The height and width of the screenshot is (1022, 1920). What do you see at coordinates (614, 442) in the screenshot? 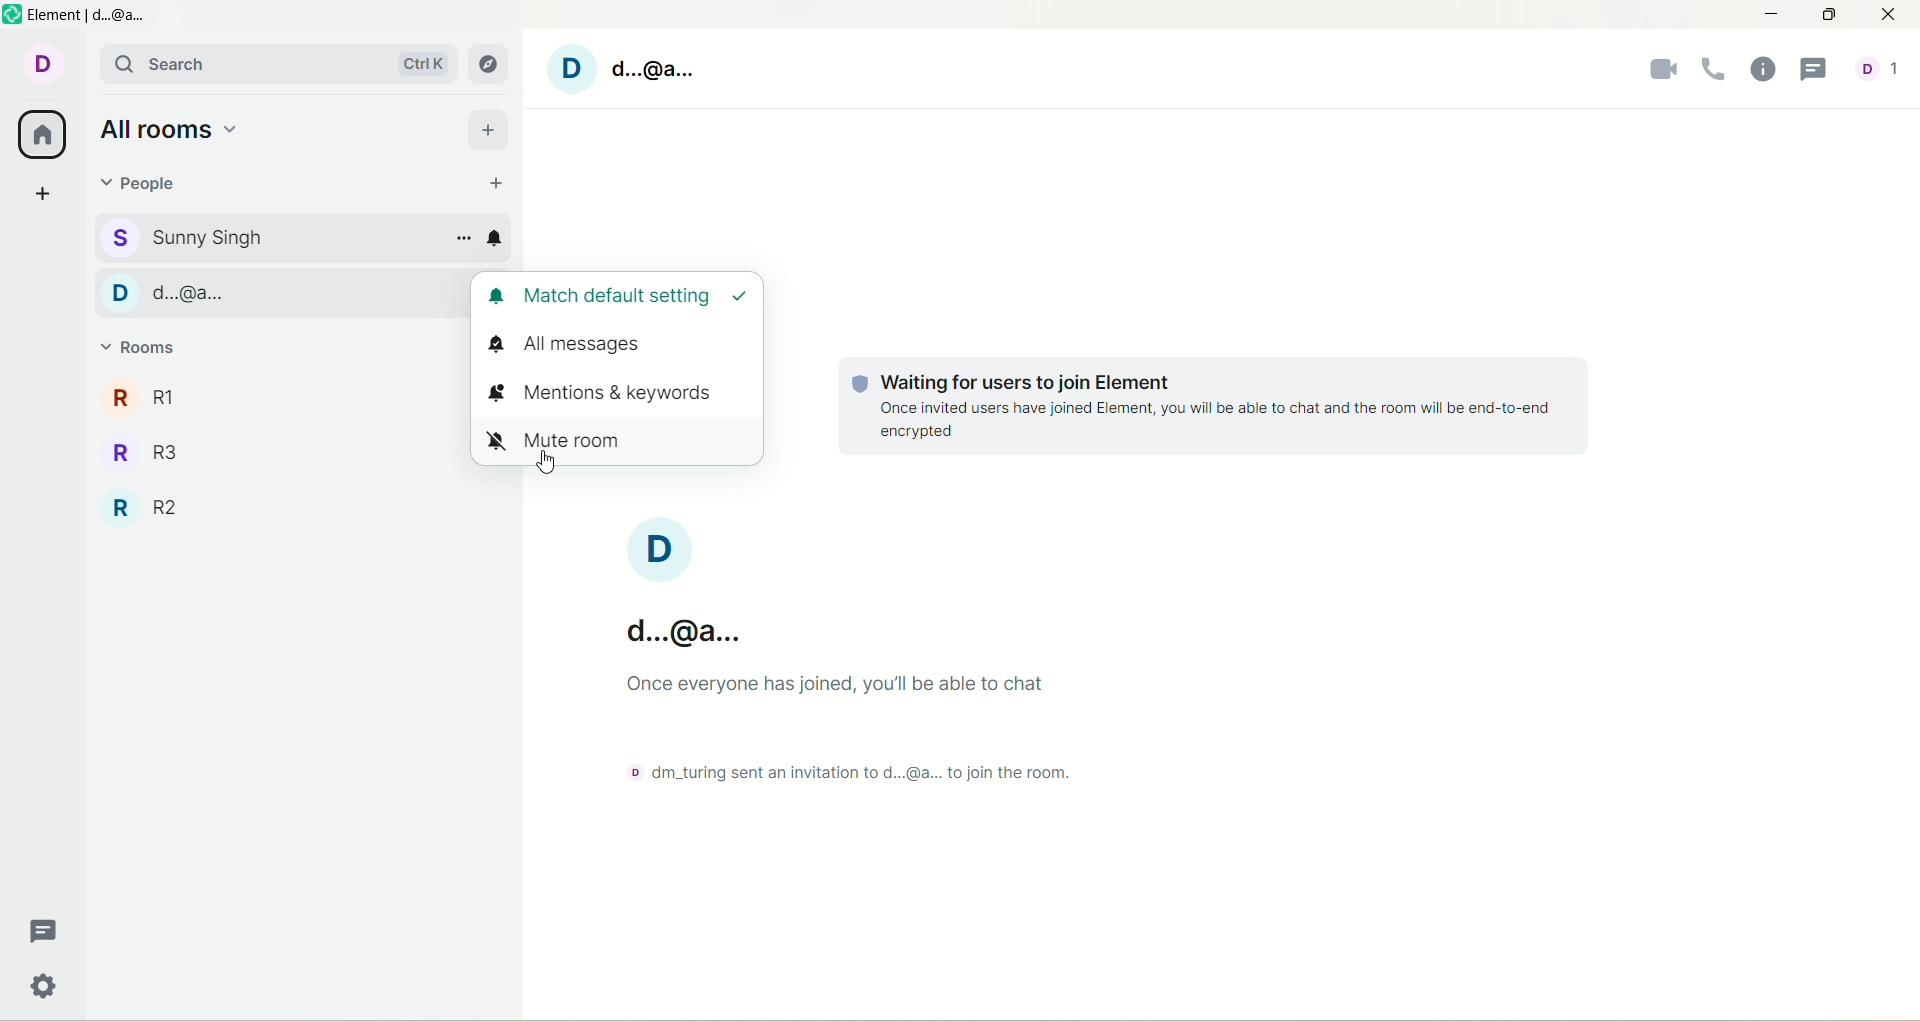
I see `mute room` at bounding box center [614, 442].